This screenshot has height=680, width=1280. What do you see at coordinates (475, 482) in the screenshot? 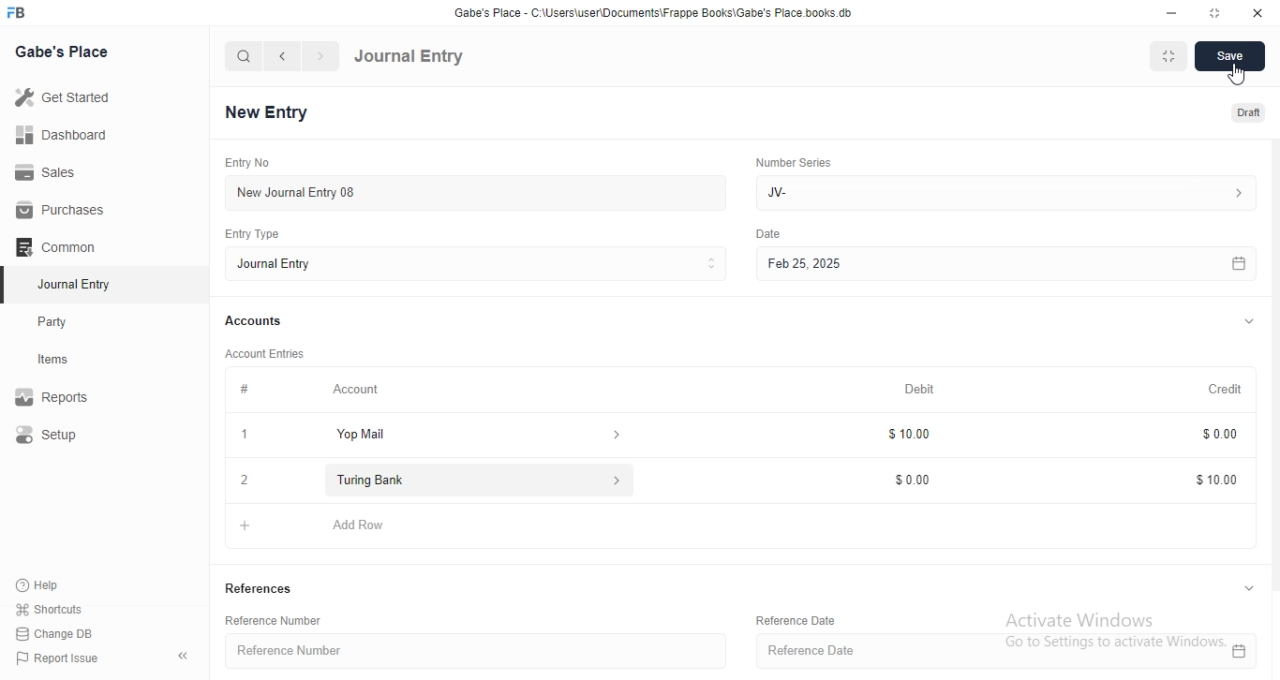
I see `Turing Bank` at bounding box center [475, 482].